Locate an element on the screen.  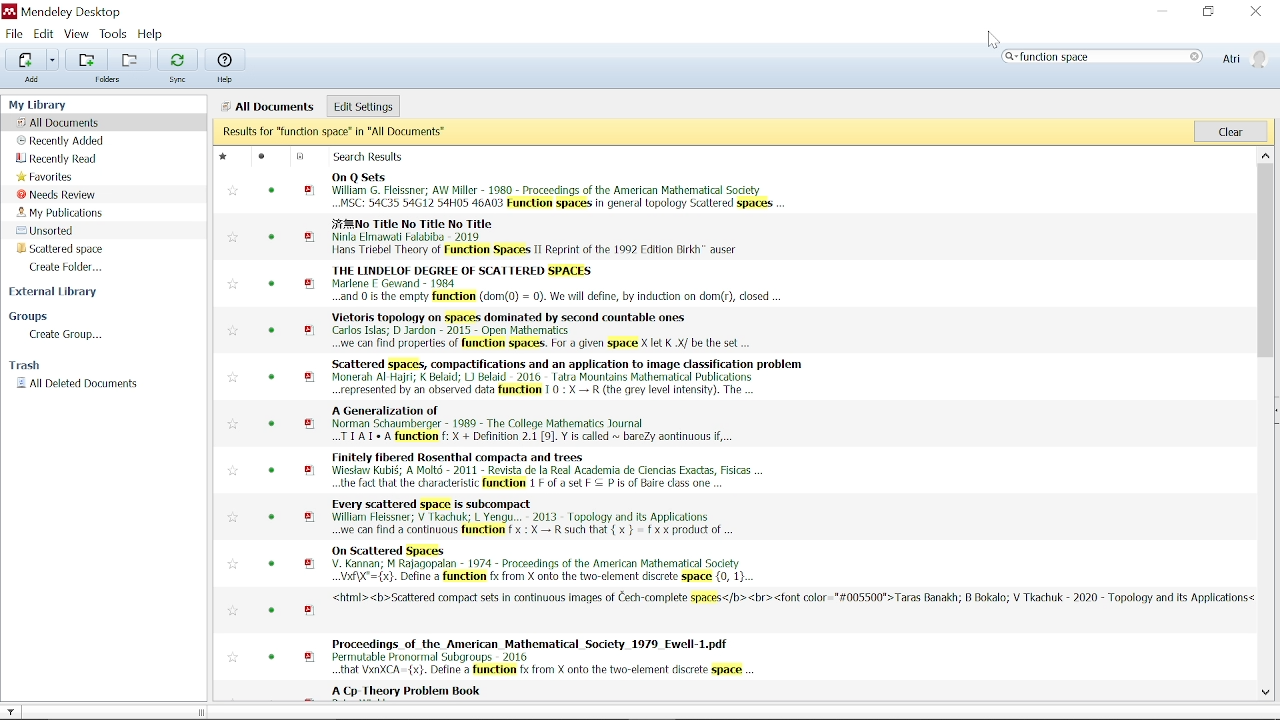
Help is located at coordinates (227, 66).